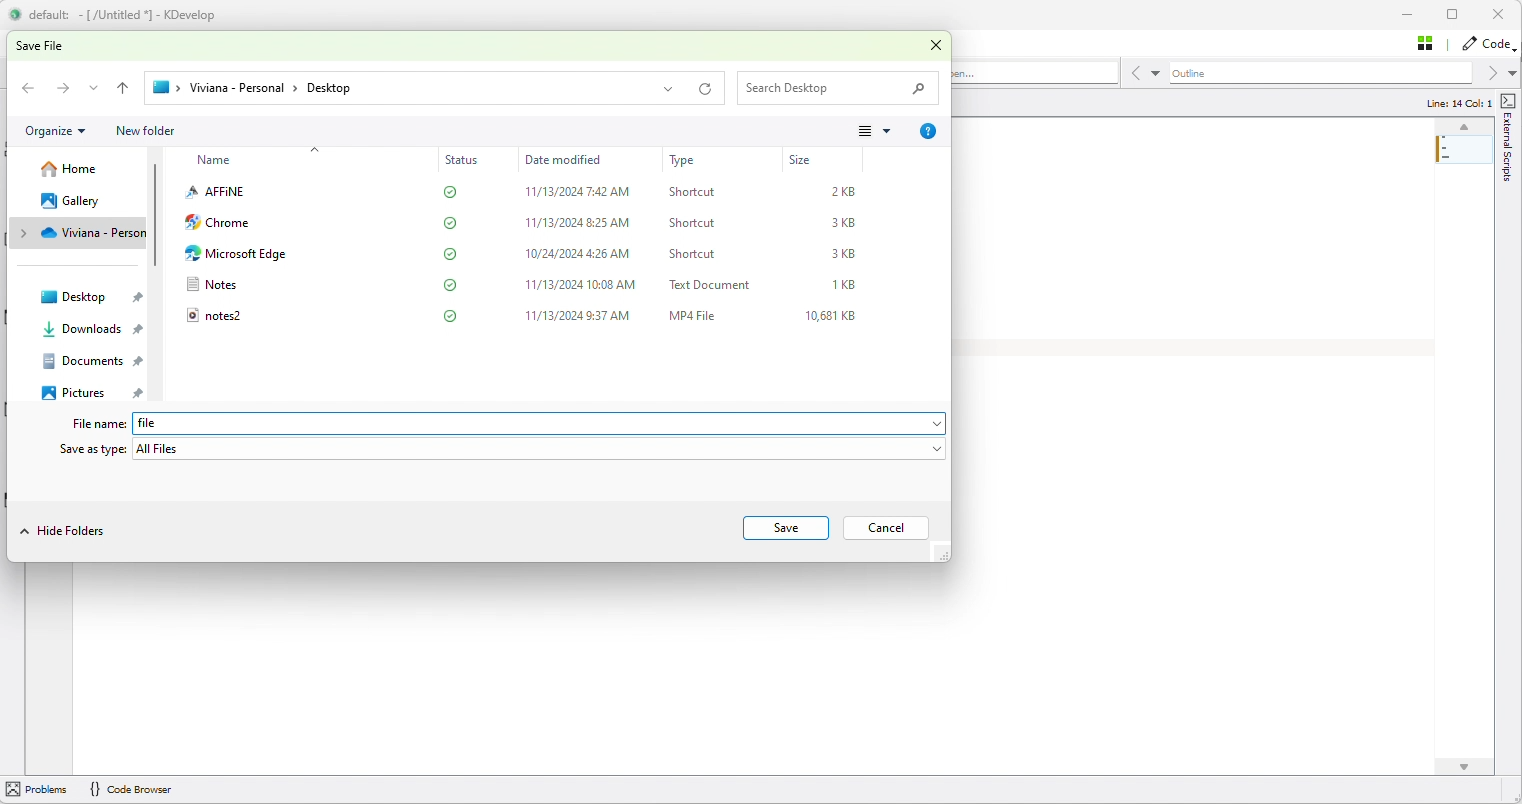 This screenshot has width=1522, height=804. I want to click on View, so click(879, 130).